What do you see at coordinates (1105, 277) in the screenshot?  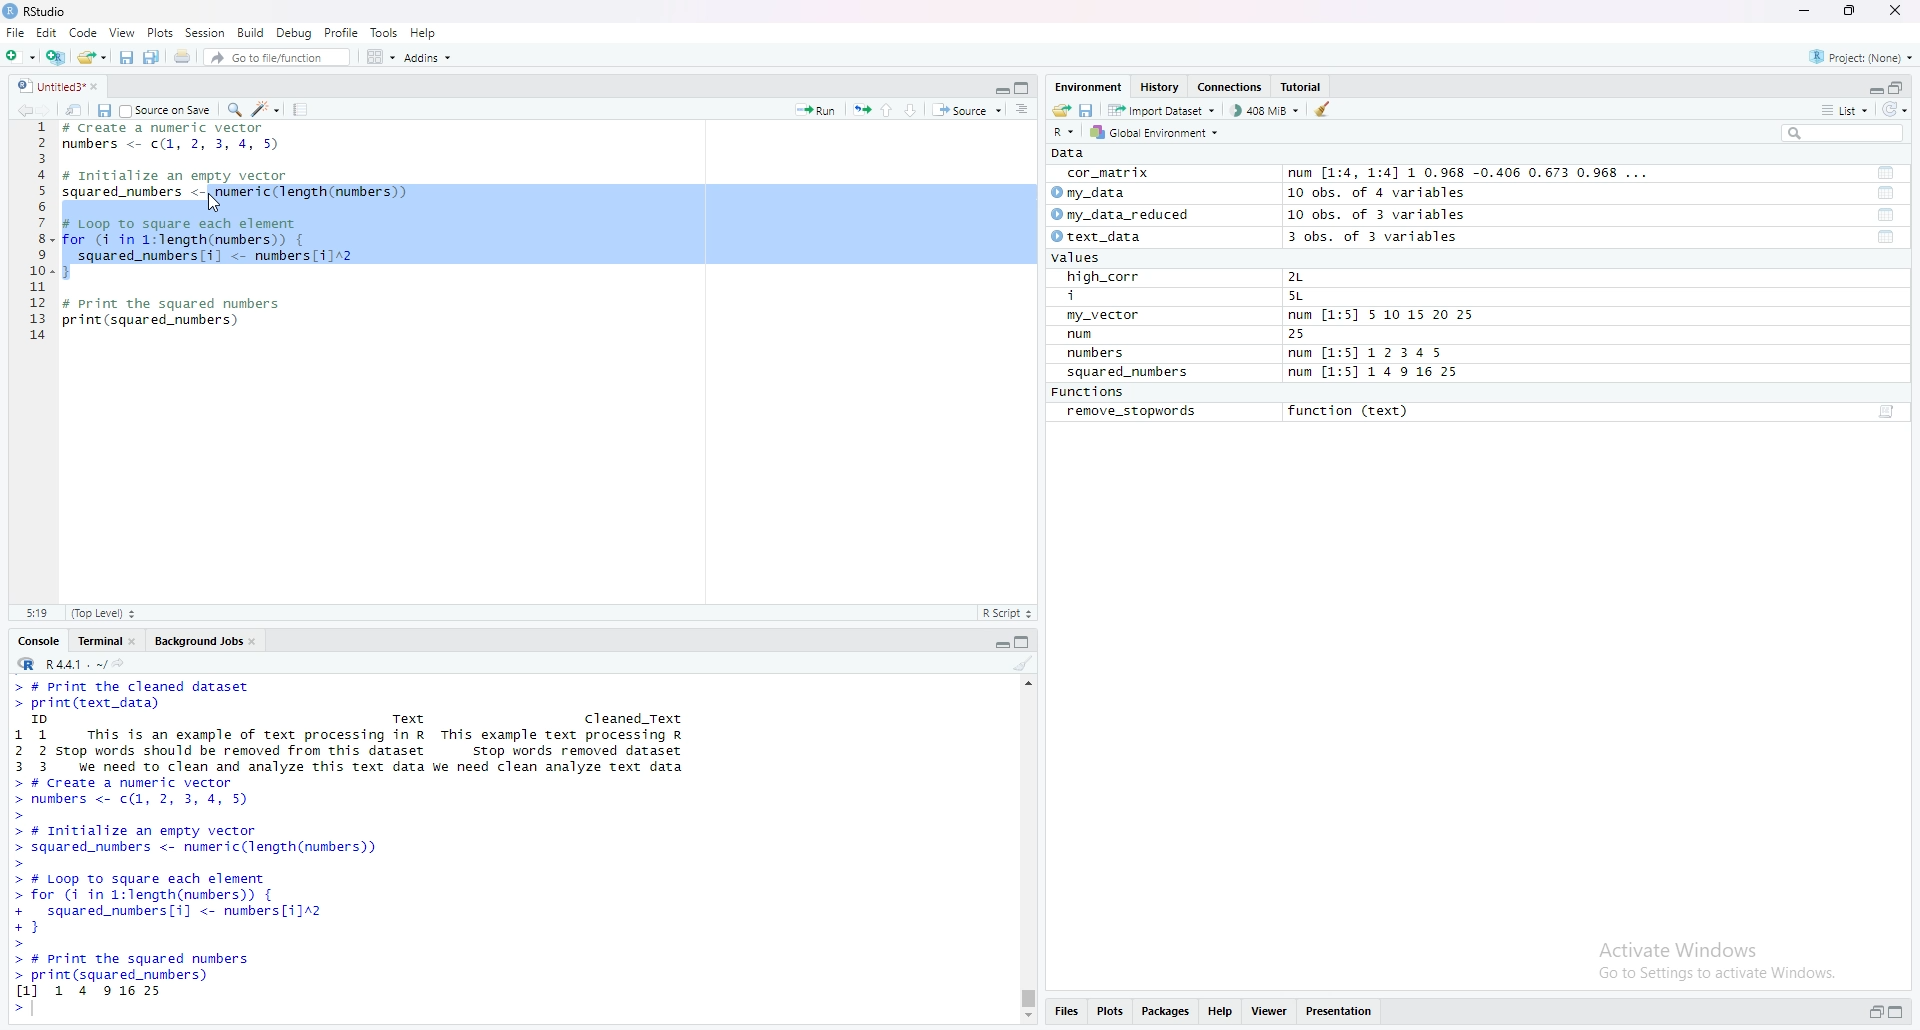 I see `high_corr` at bounding box center [1105, 277].